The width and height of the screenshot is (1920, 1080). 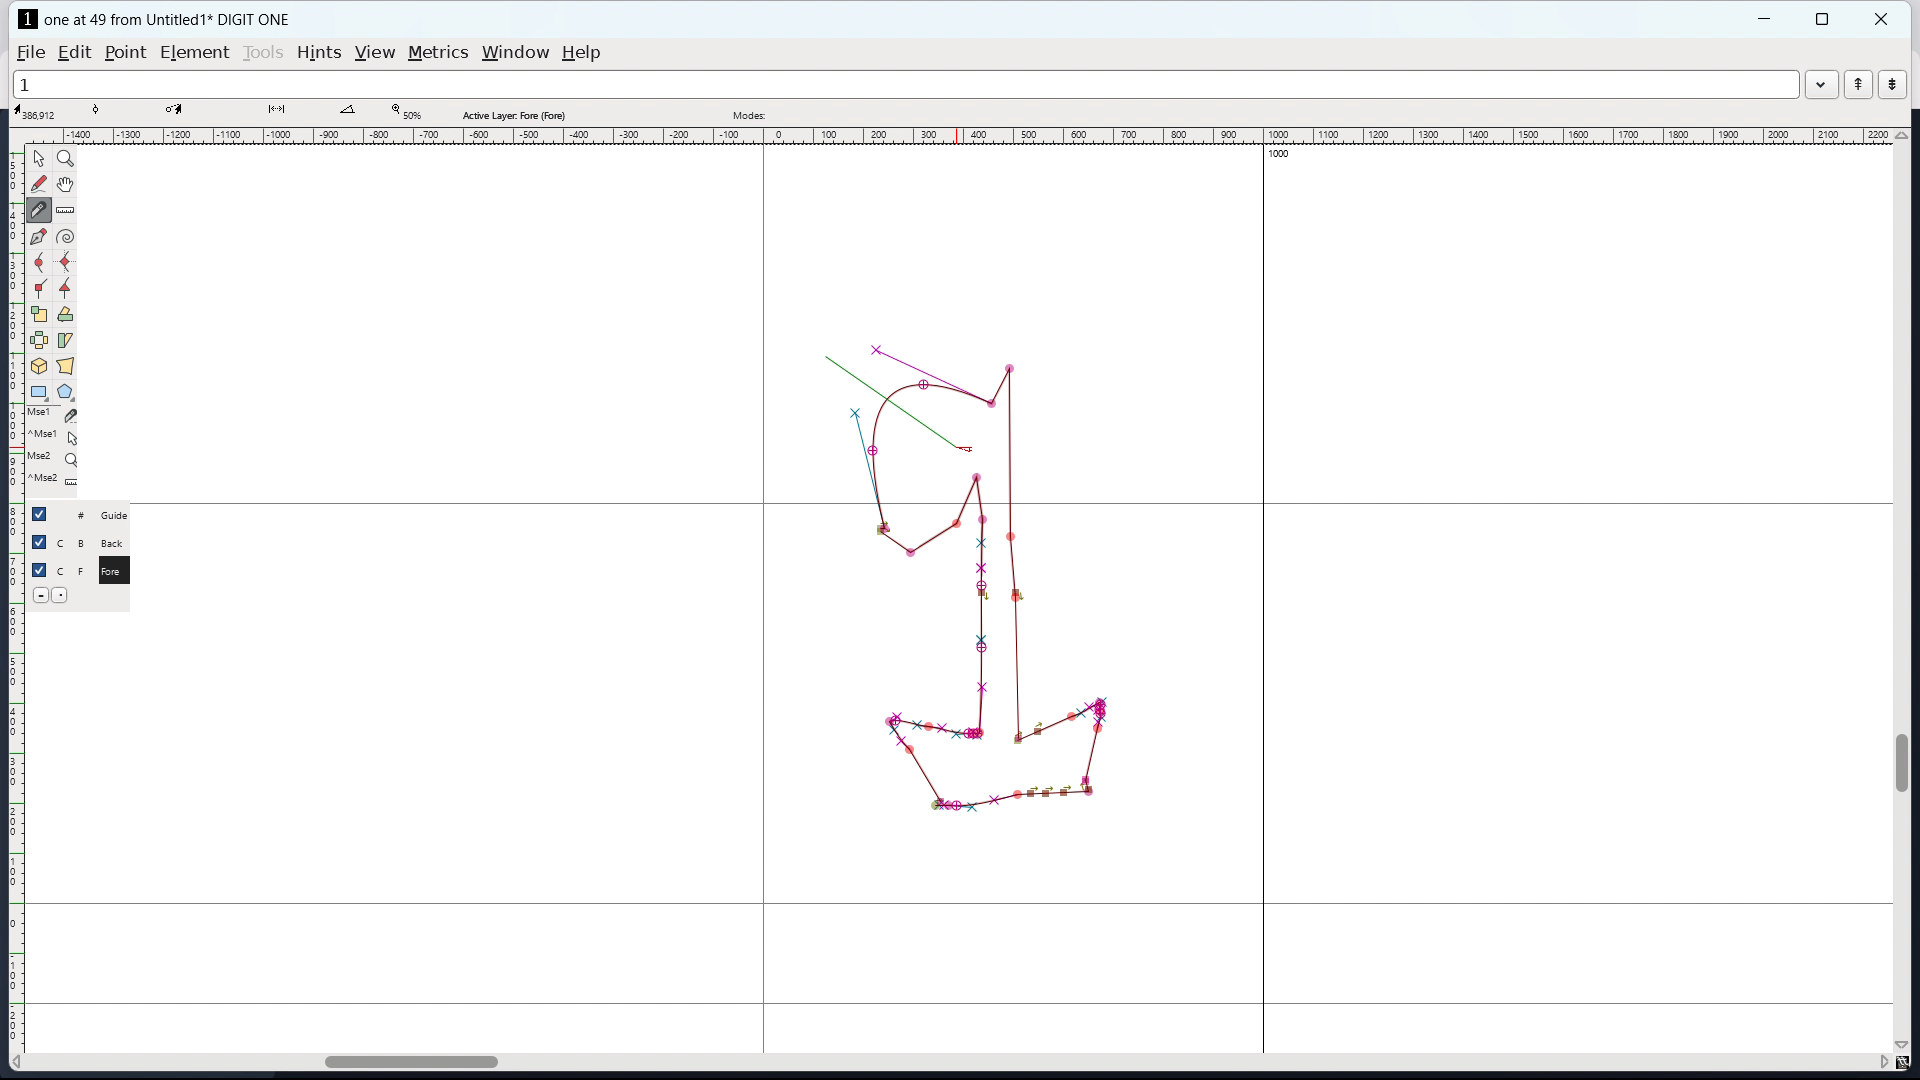 I want to click on change whether spiro is active or not, so click(x=65, y=237).